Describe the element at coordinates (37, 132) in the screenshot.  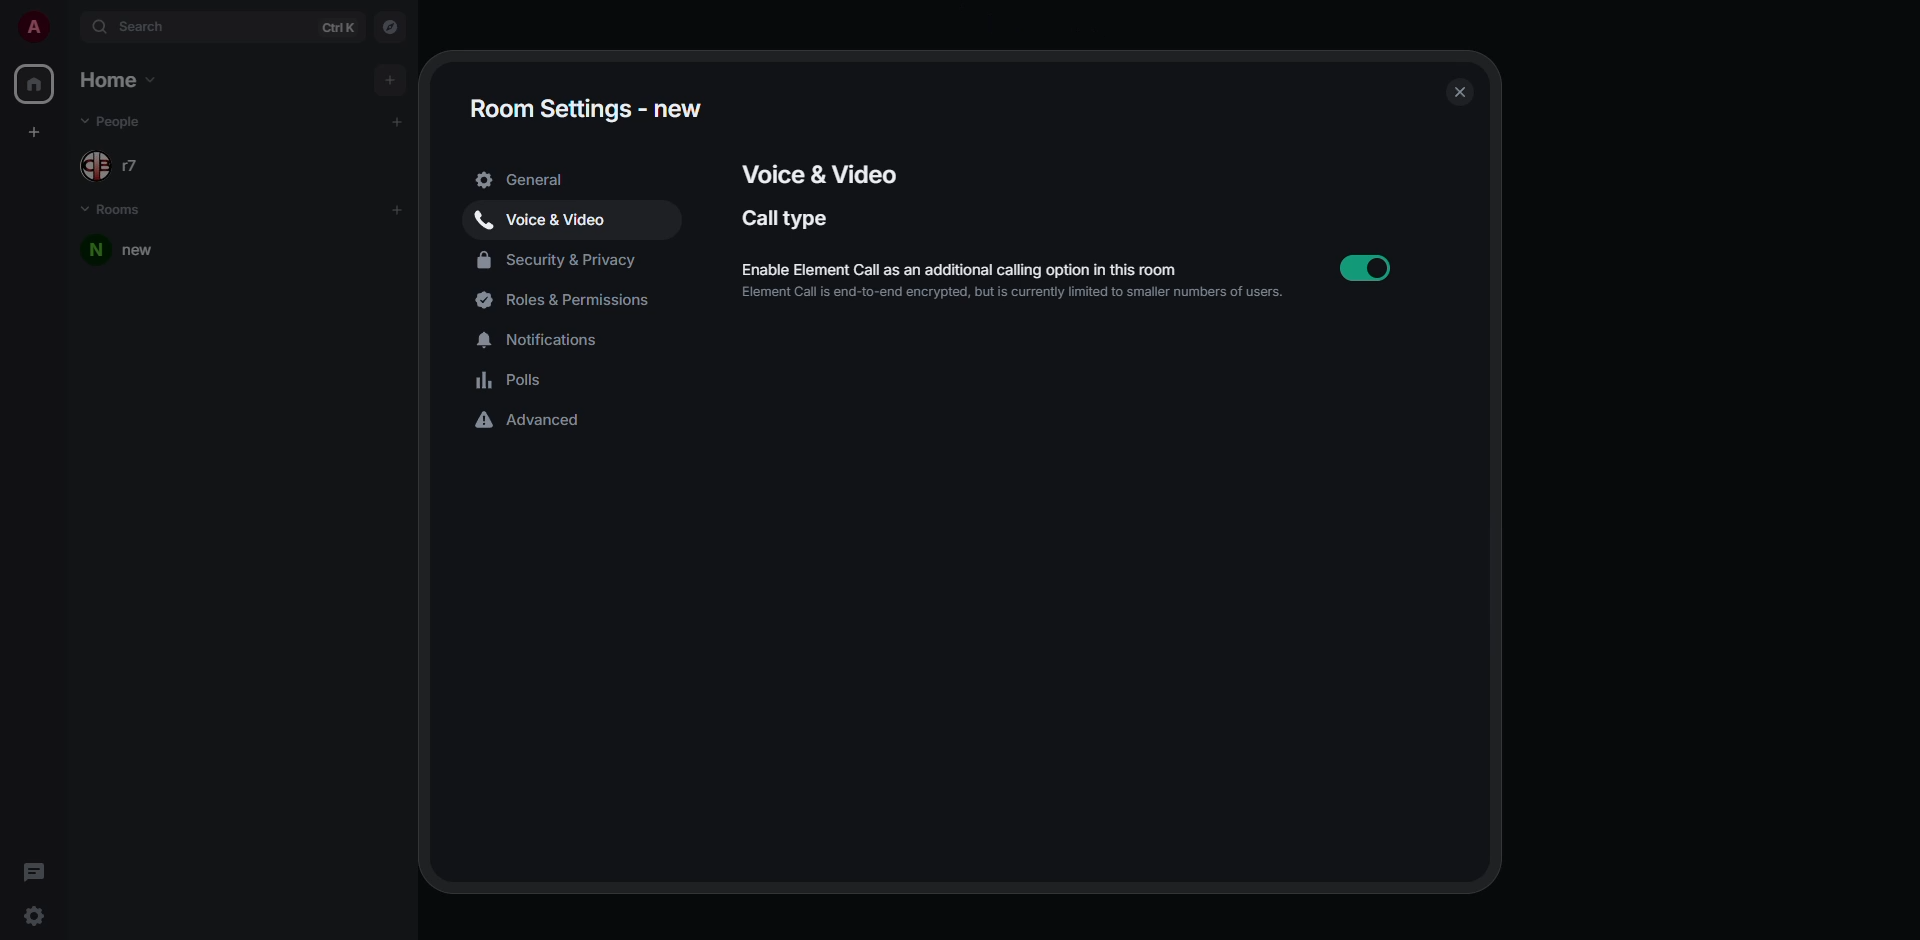
I see `create space` at that location.